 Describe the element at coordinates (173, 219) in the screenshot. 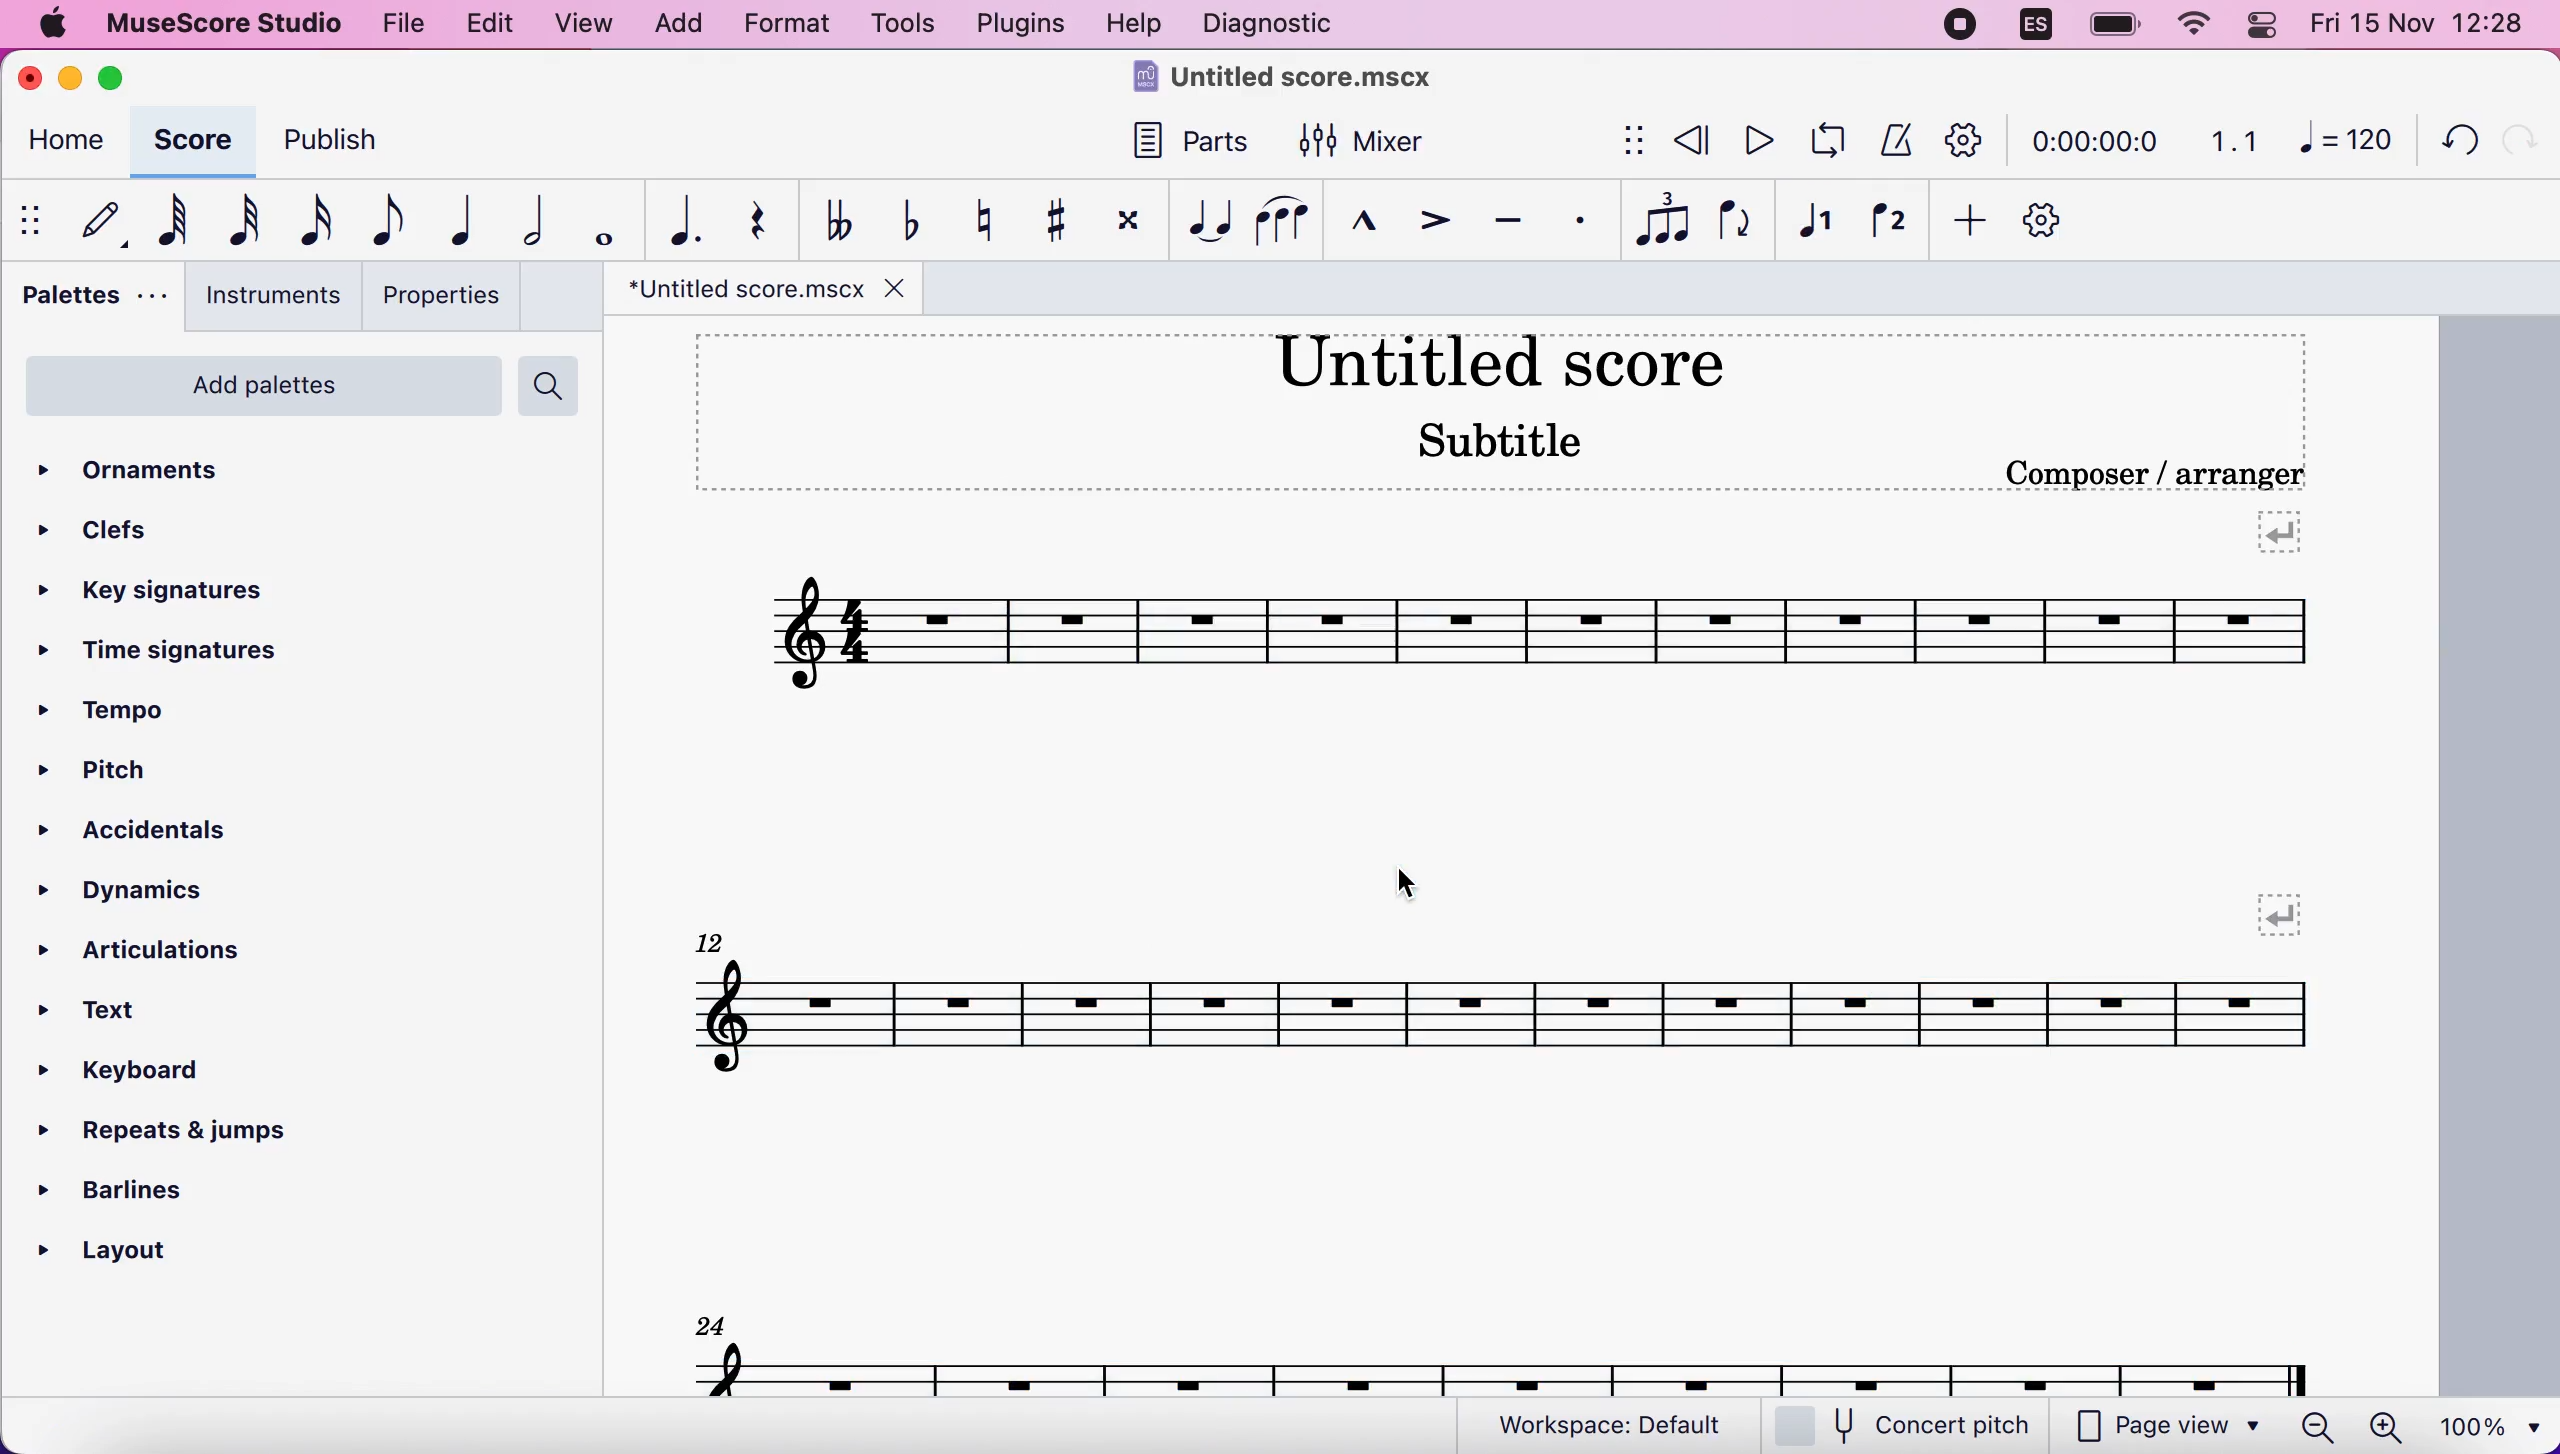

I see `64th note` at that location.